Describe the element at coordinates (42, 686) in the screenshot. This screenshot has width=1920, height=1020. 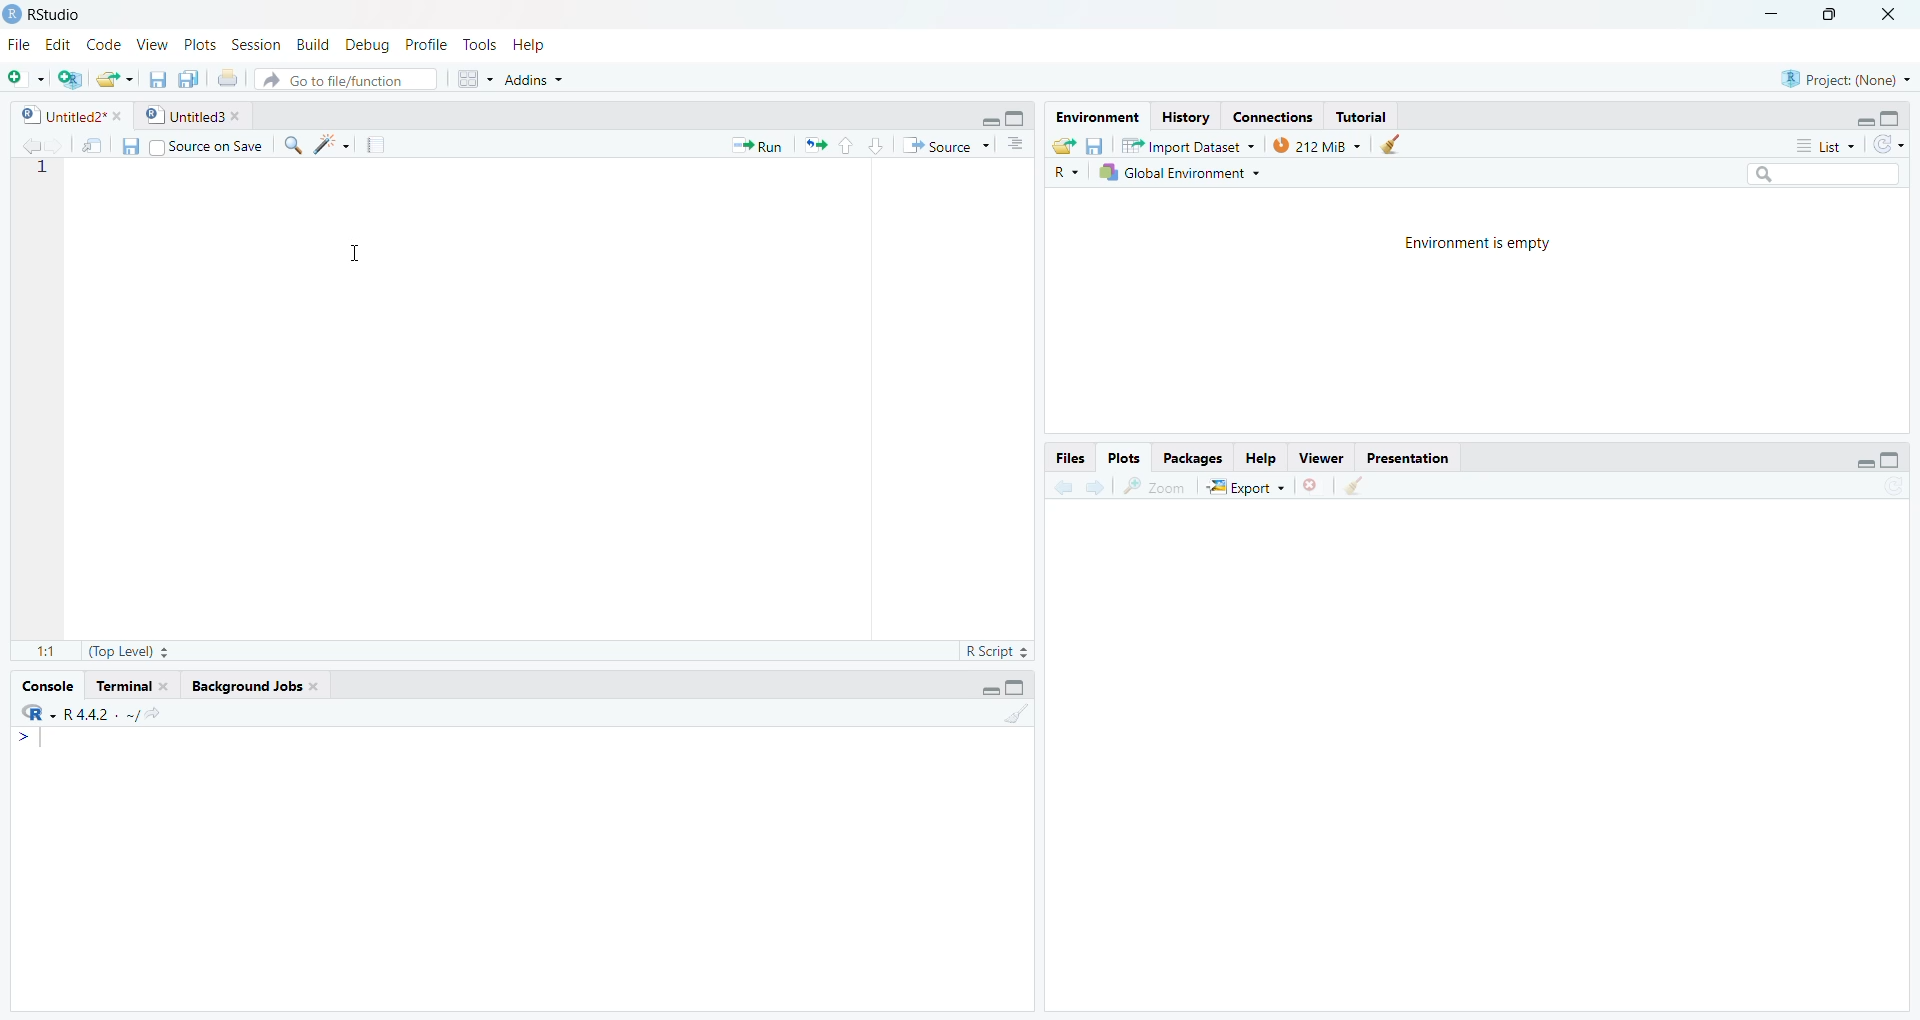
I see `console` at that location.